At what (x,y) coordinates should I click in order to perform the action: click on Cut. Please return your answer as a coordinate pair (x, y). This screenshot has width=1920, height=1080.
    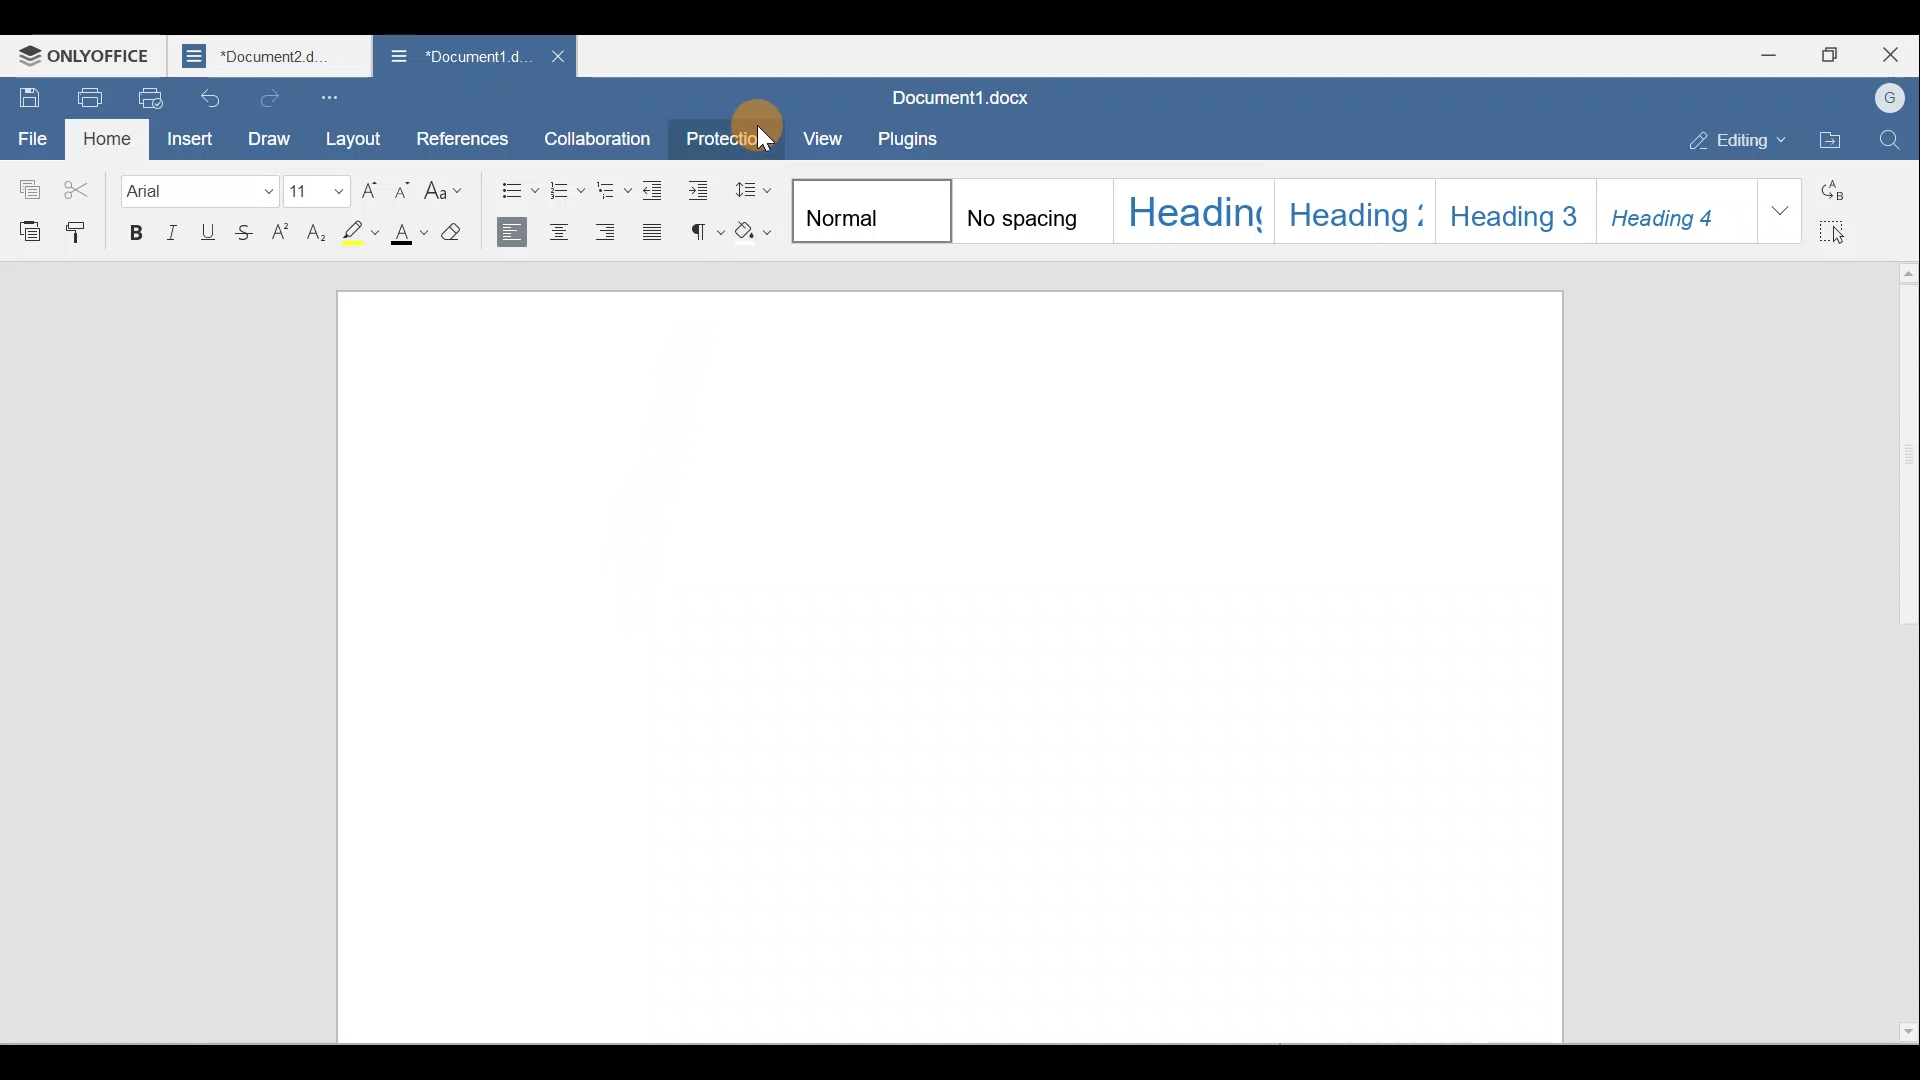
    Looking at the image, I should click on (79, 185).